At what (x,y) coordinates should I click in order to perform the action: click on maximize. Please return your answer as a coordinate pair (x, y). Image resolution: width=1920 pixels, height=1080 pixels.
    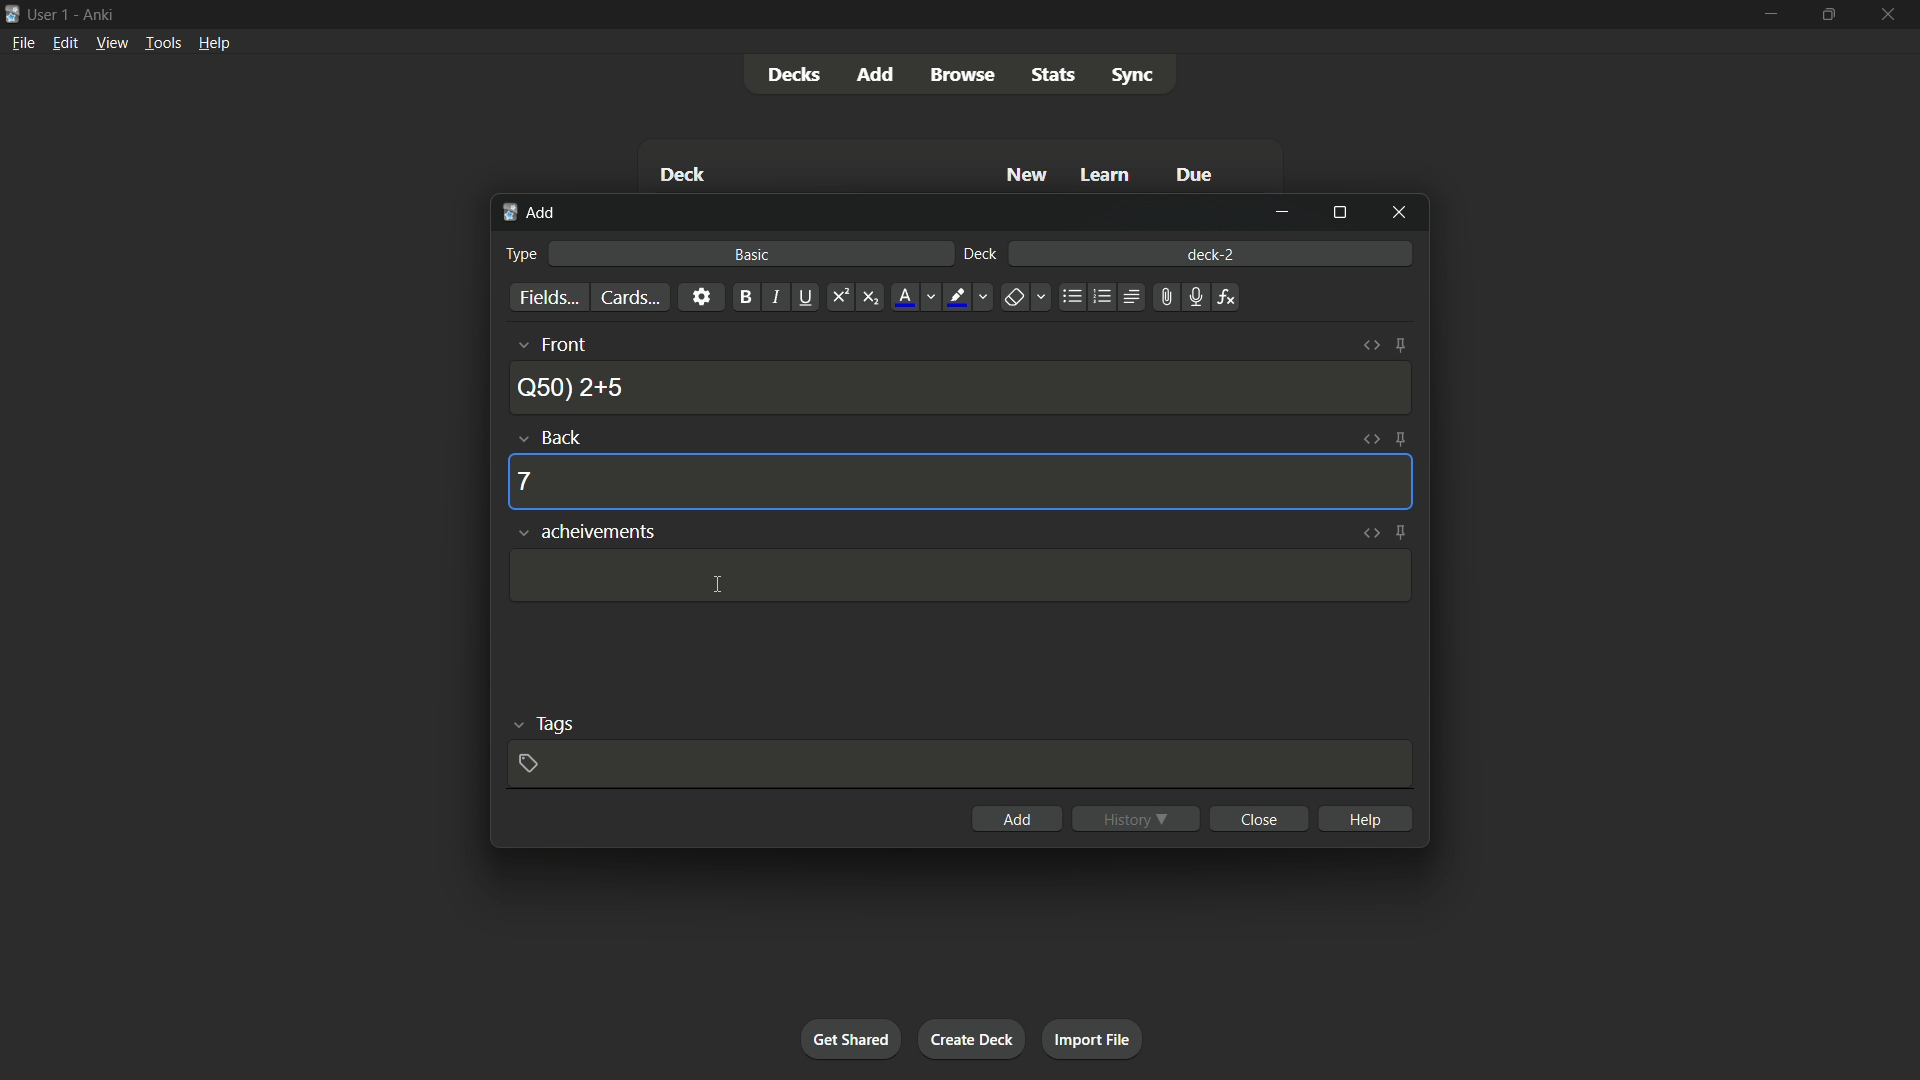
    Looking at the image, I should click on (1828, 15).